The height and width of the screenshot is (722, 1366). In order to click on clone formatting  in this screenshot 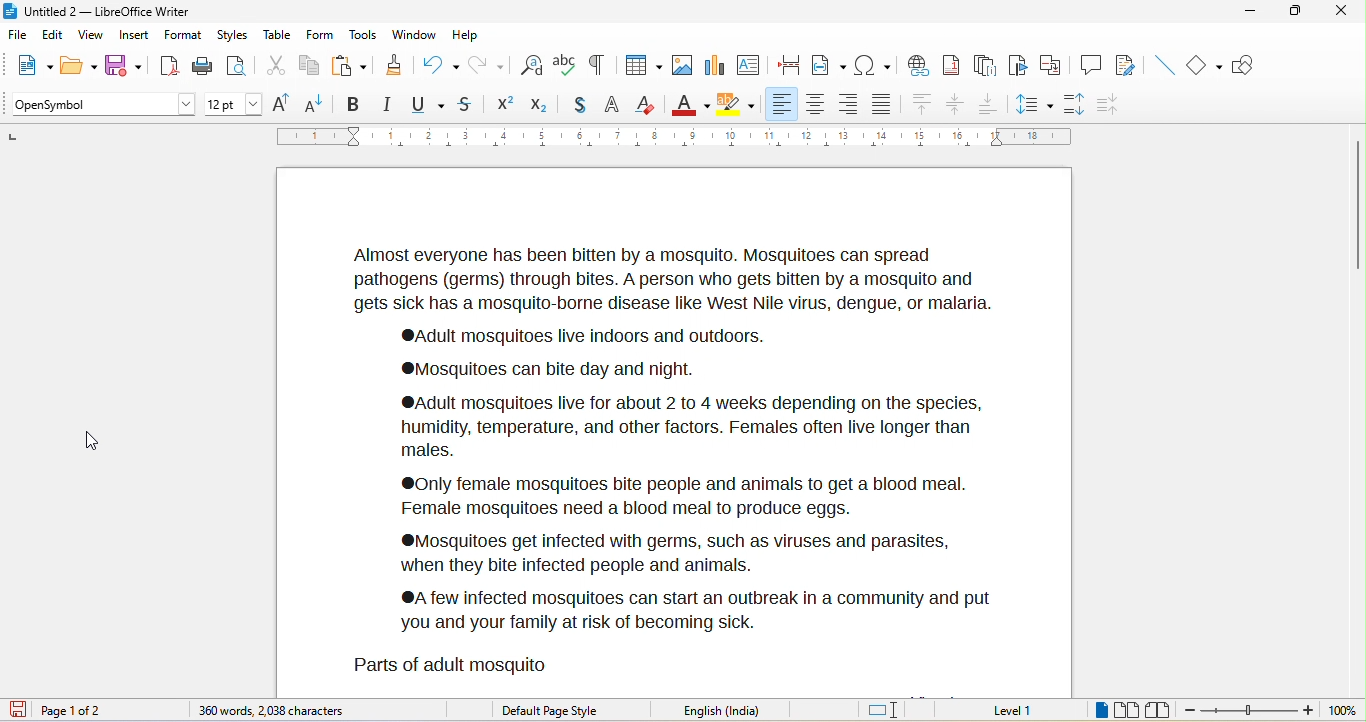, I will do `click(391, 65)`.